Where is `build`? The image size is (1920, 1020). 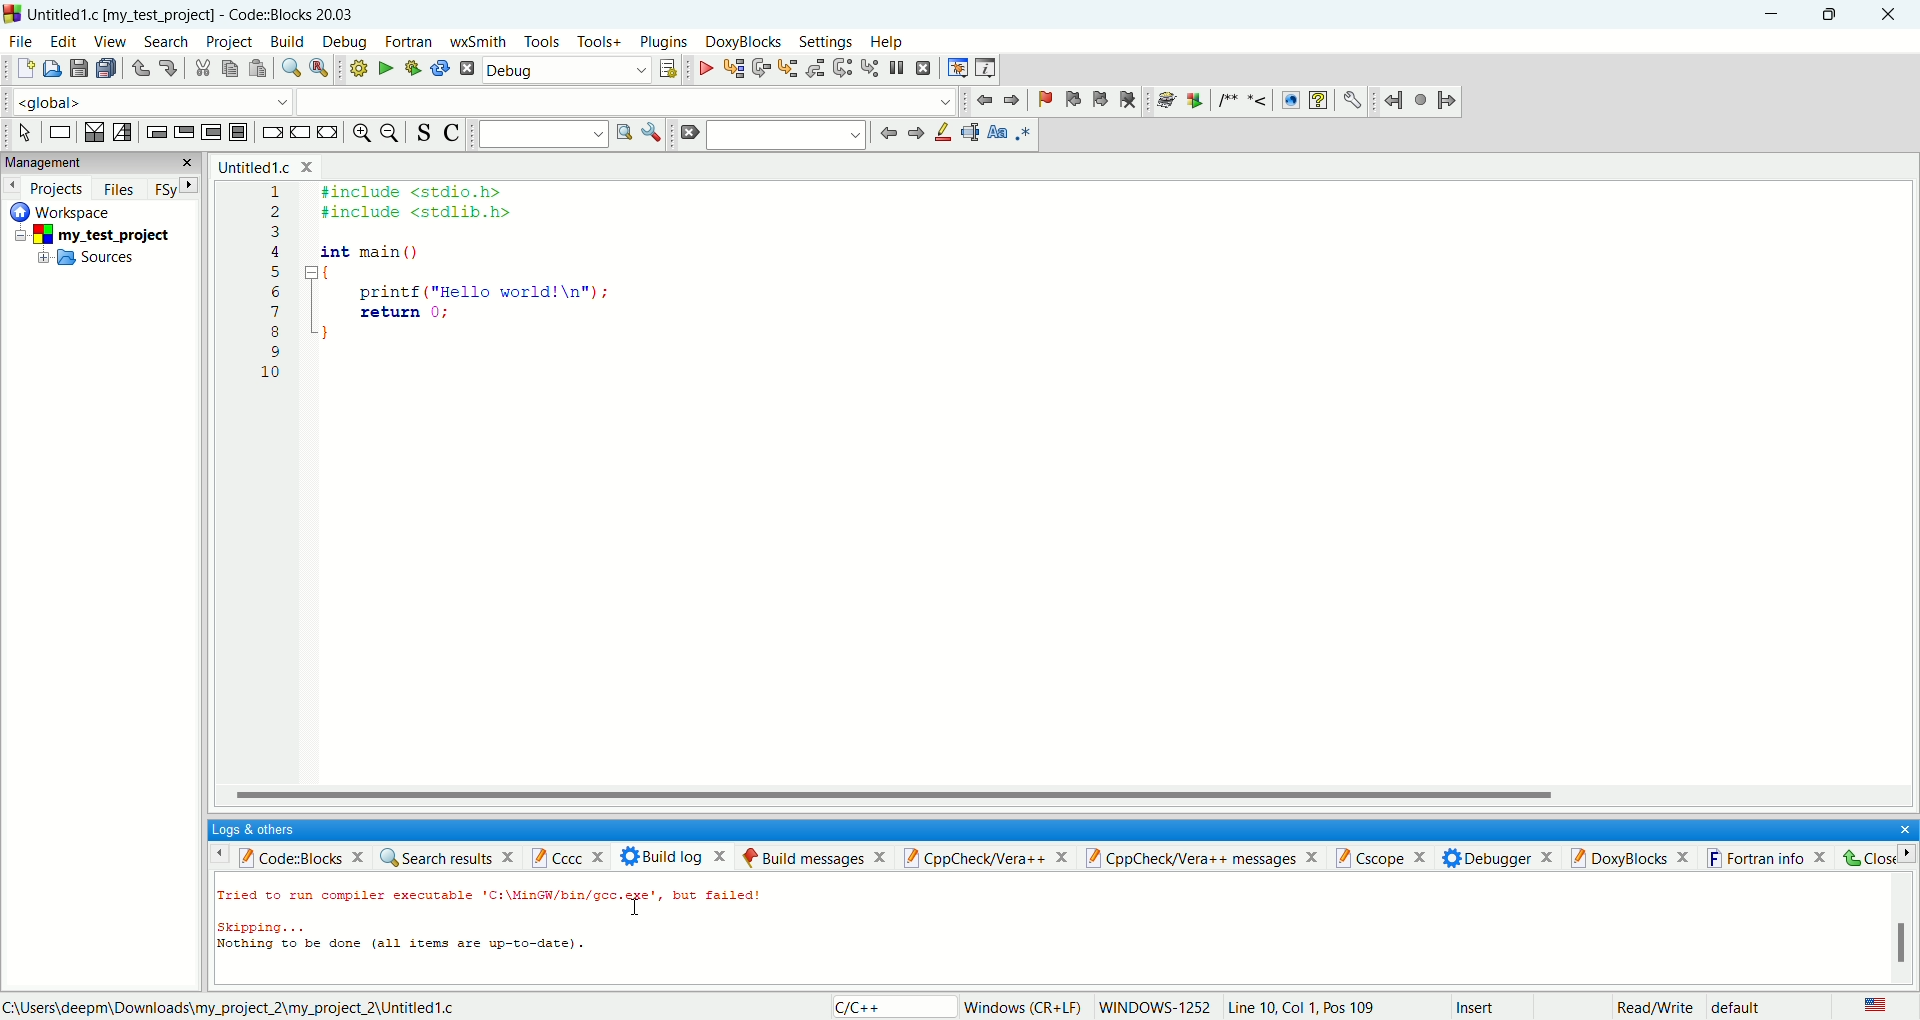
build is located at coordinates (356, 68).